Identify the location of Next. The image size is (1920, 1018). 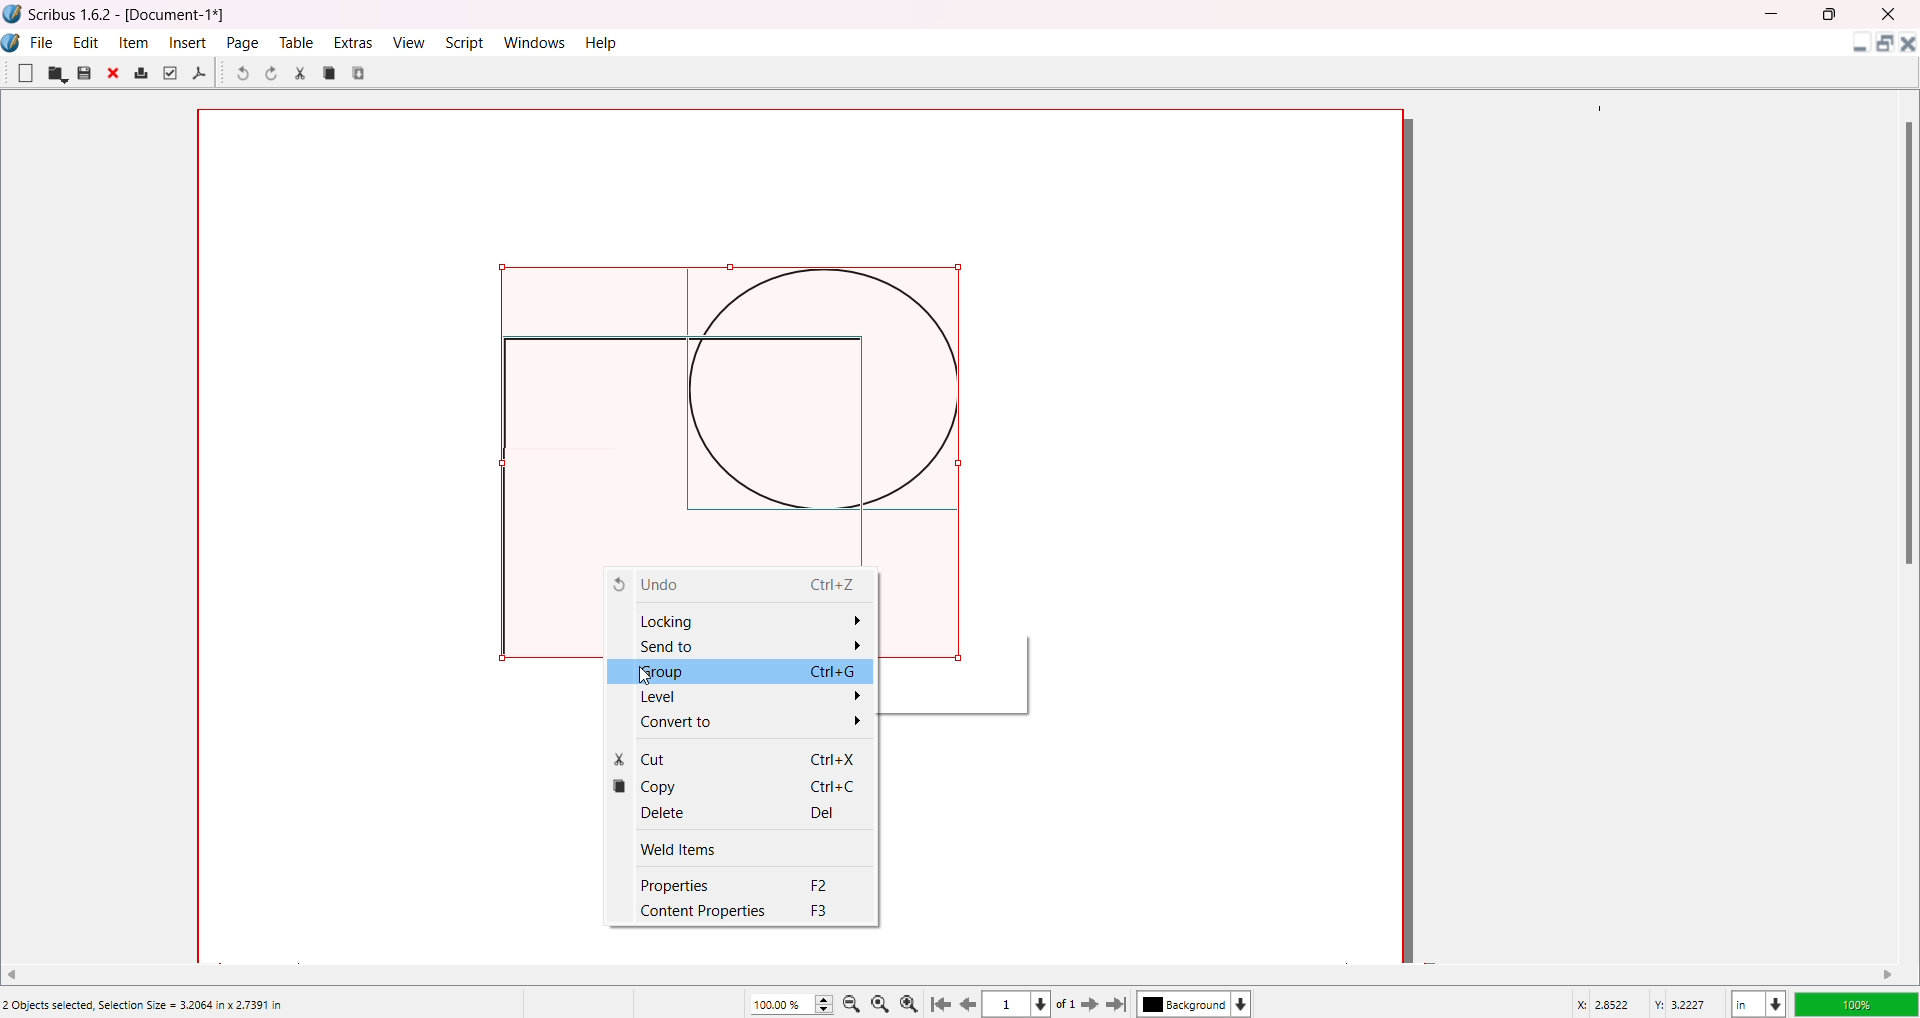
(1084, 1003).